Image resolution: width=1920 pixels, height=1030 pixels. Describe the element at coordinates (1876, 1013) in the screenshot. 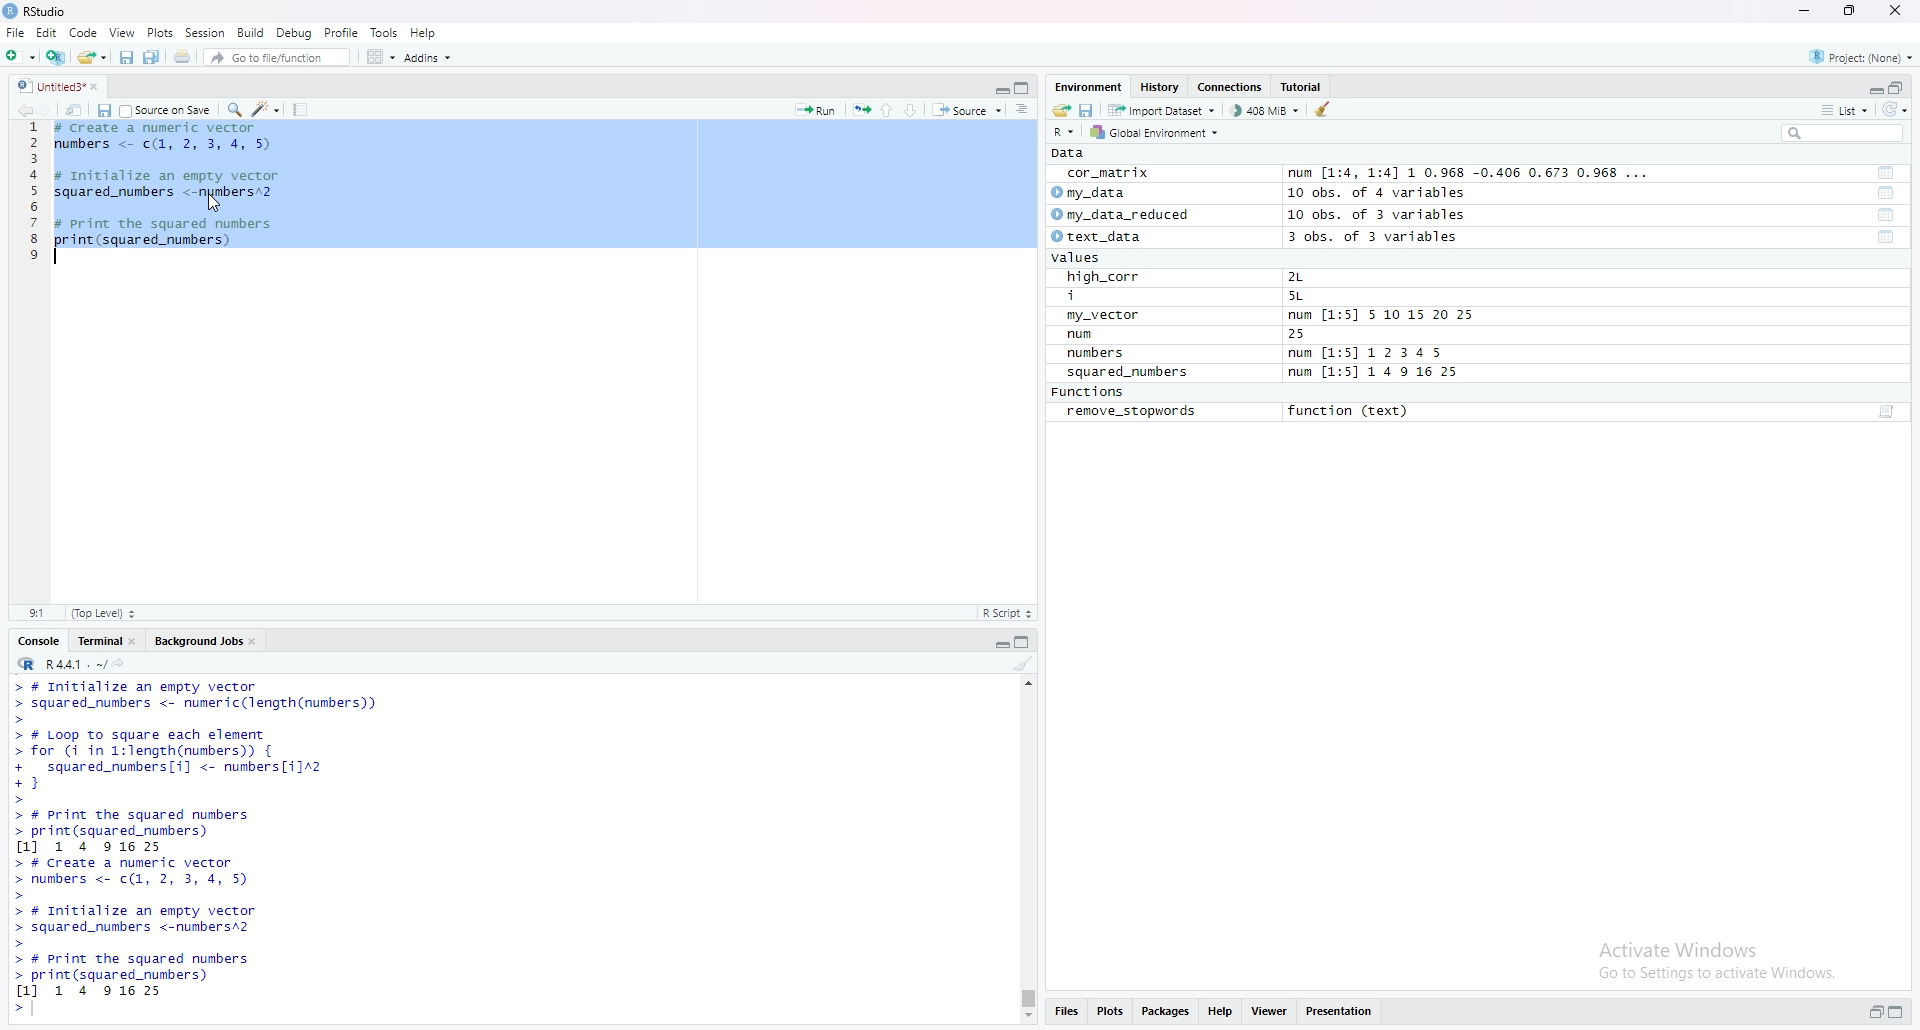

I see `restore` at that location.